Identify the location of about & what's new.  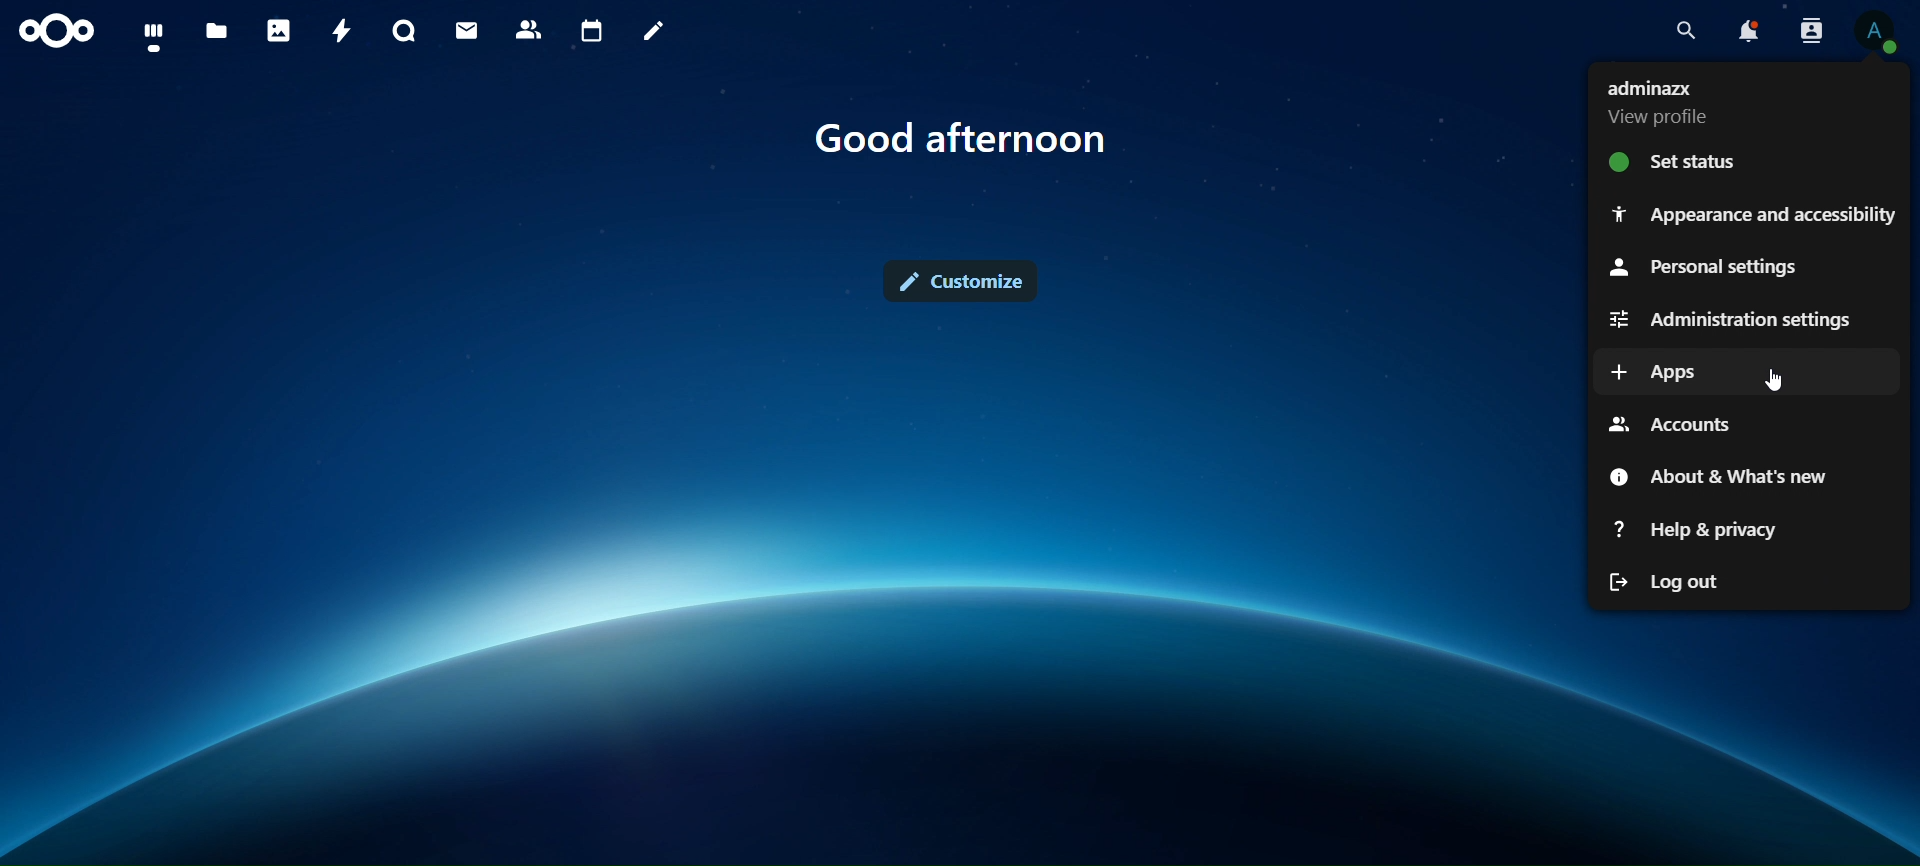
(1724, 477).